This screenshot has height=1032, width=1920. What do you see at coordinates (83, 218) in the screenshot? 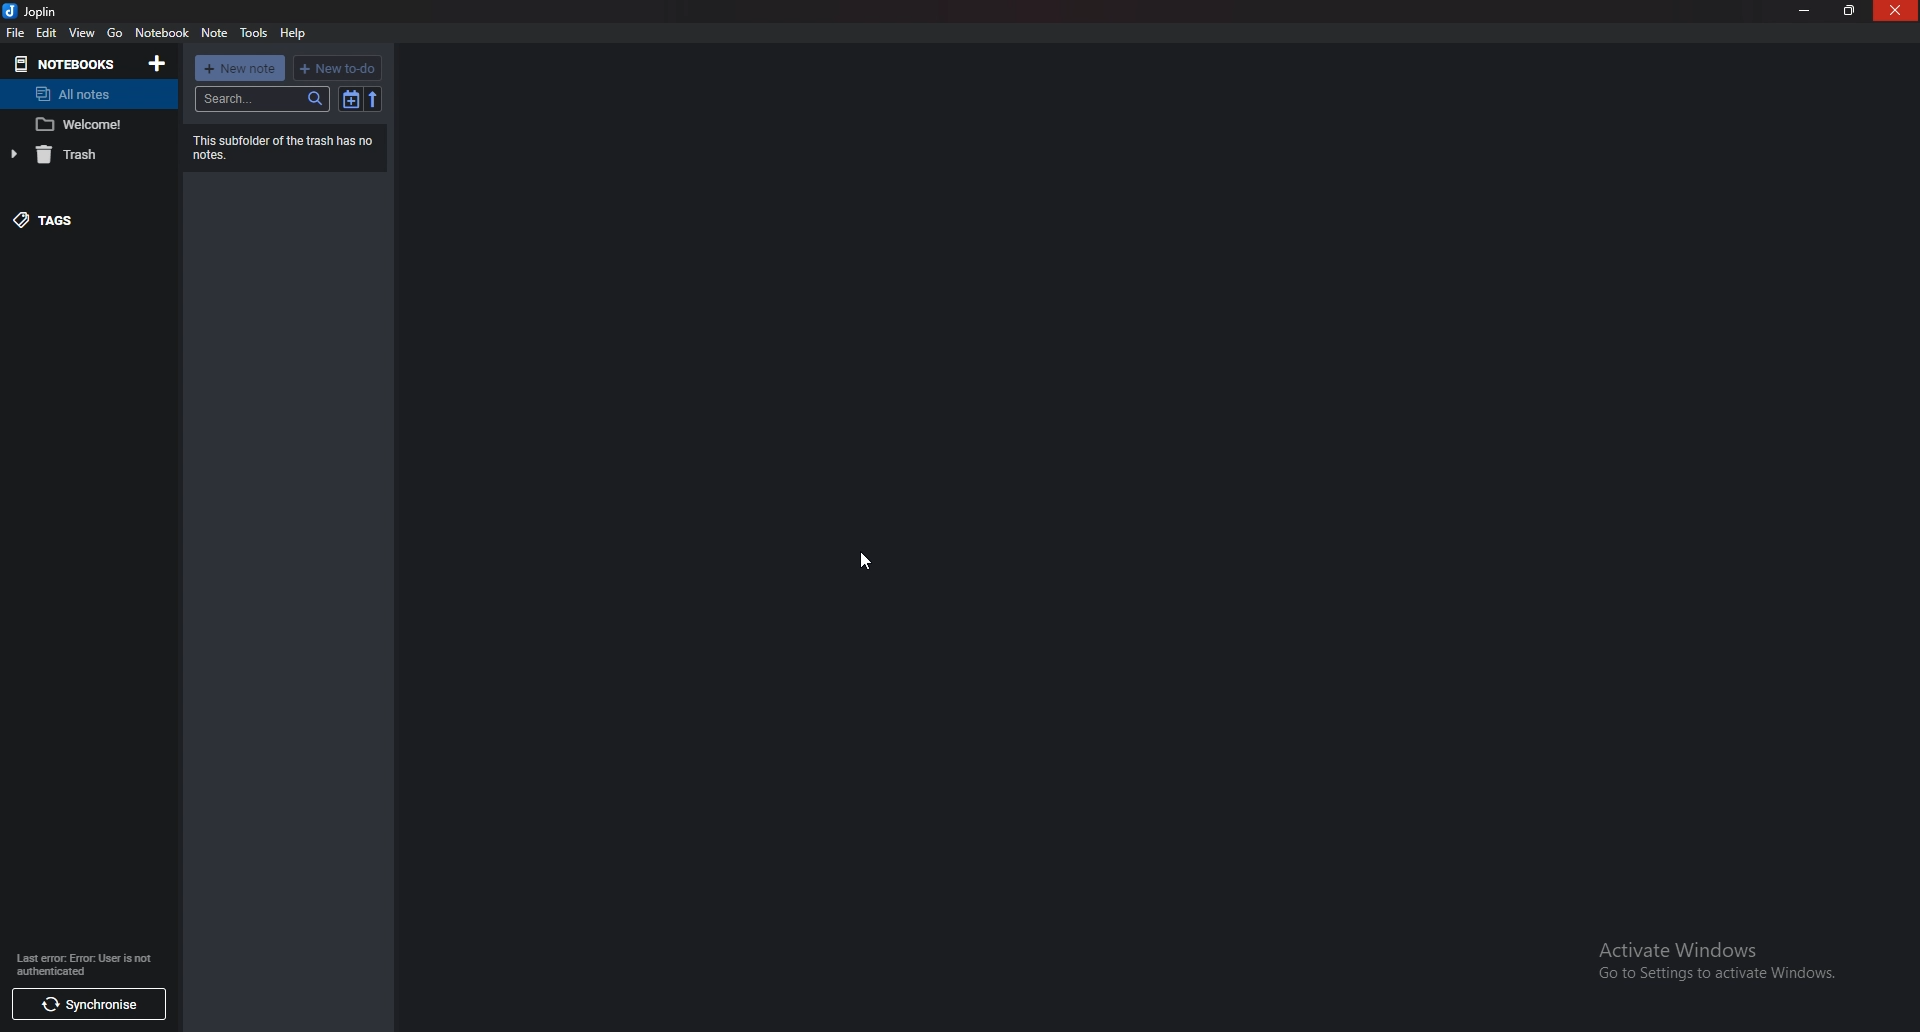
I see `Tags` at bounding box center [83, 218].